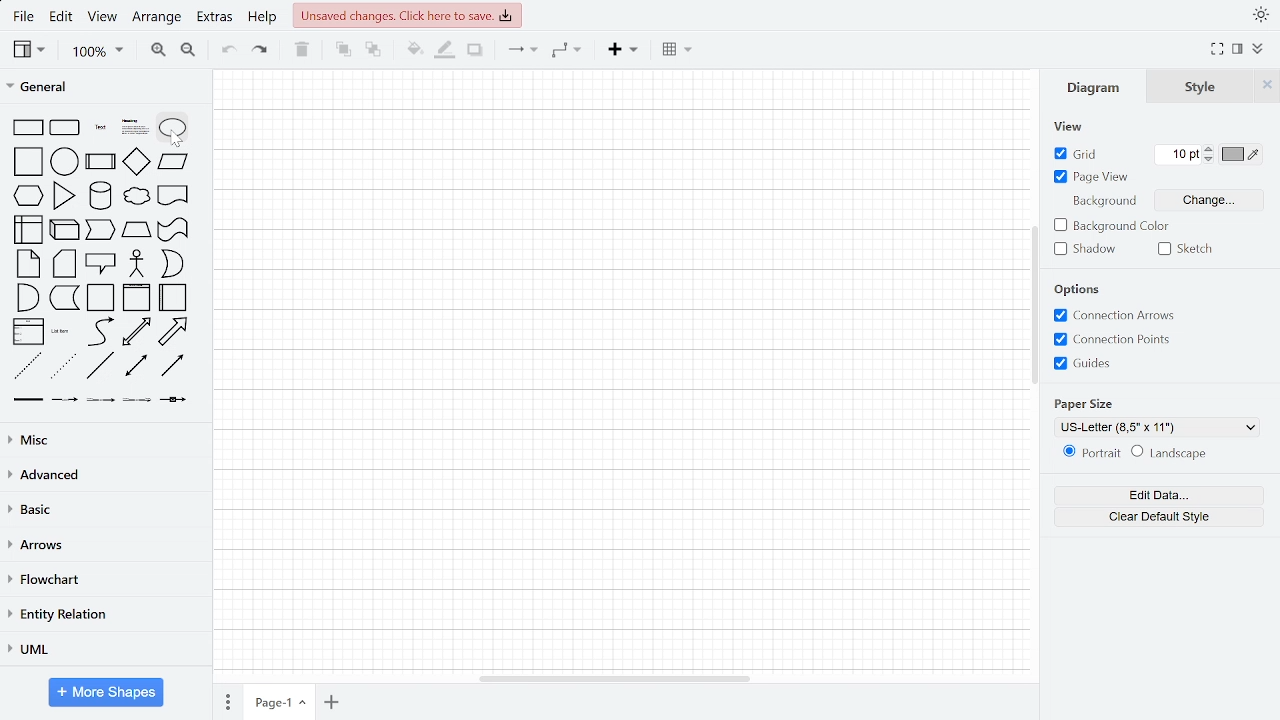 Image resolution: width=1280 pixels, height=720 pixels. What do you see at coordinates (215, 20) in the screenshot?
I see `extras` at bounding box center [215, 20].